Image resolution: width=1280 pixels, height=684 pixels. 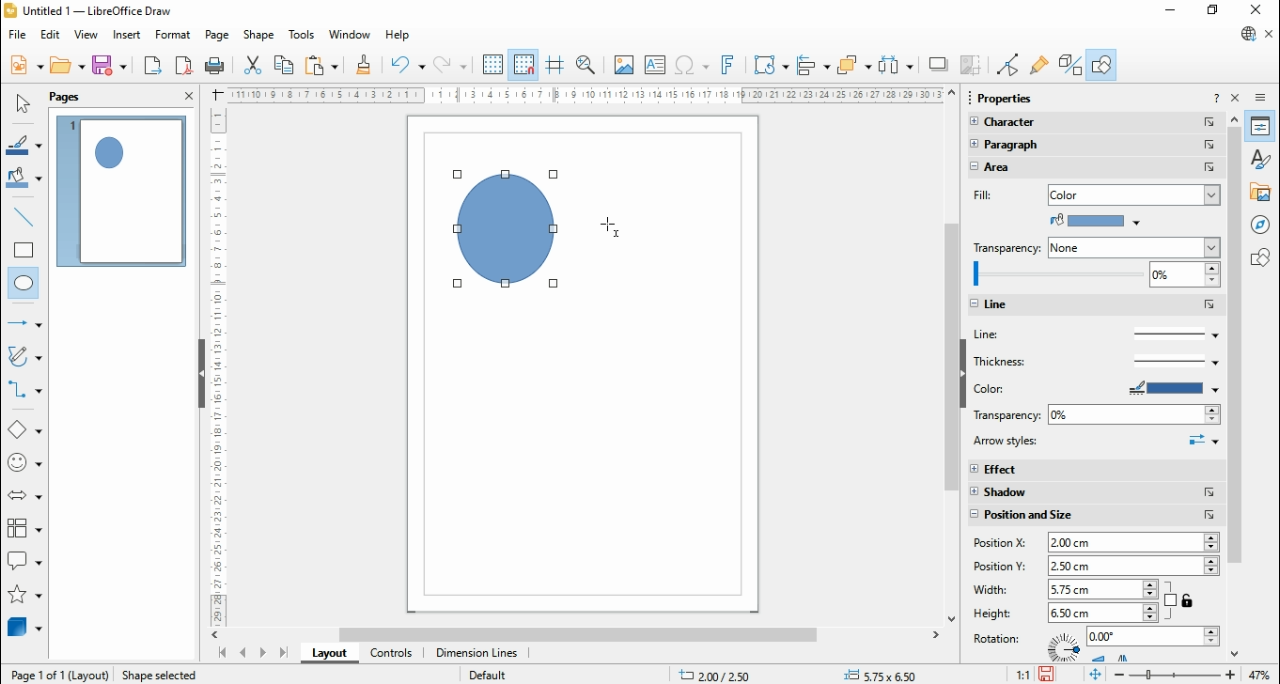 What do you see at coordinates (26, 357) in the screenshot?
I see `curves and polygons` at bounding box center [26, 357].